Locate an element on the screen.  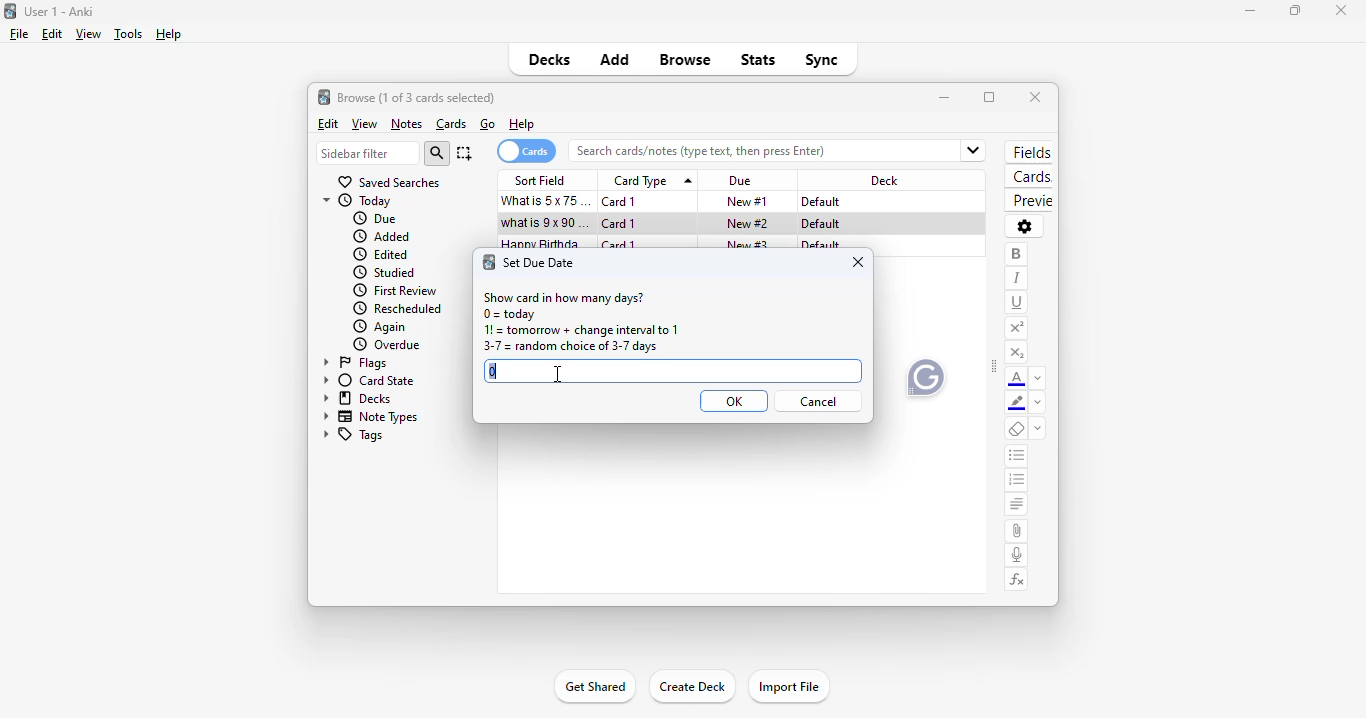
edit is located at coordinates (329, 124).